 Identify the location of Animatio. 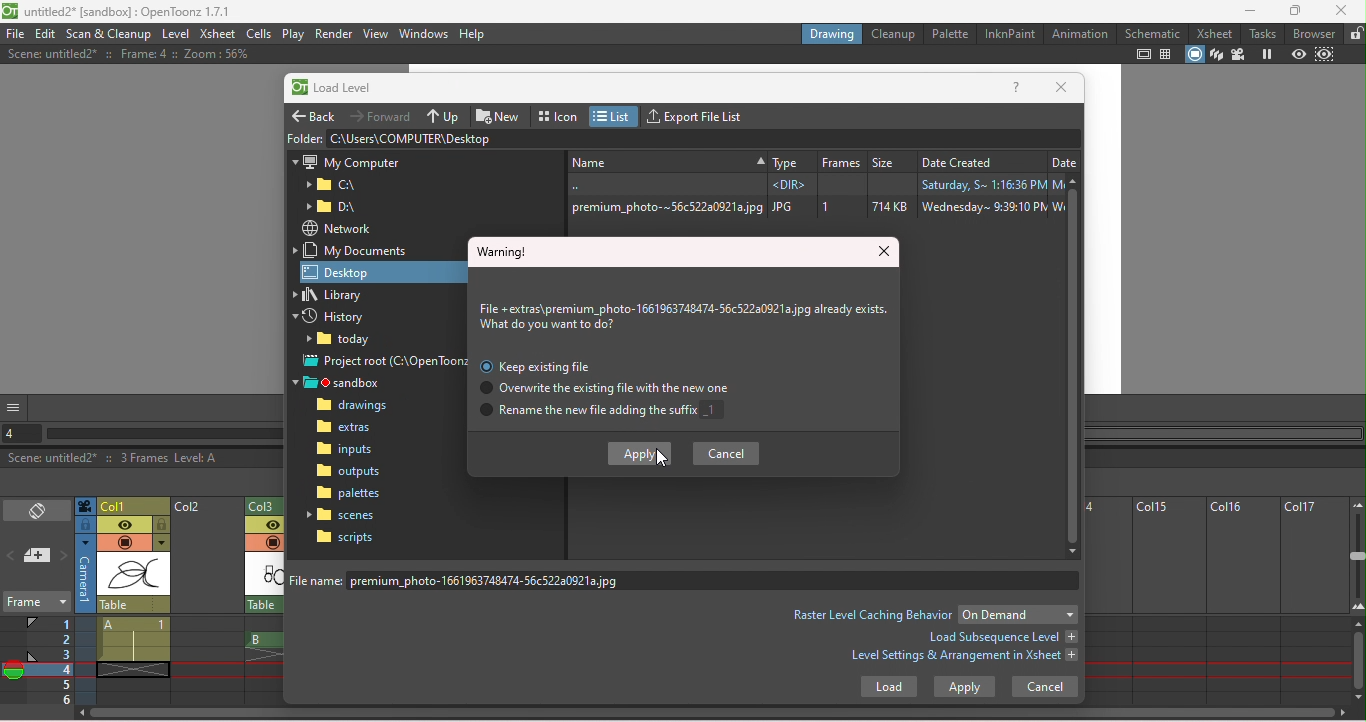
(1079, 33).